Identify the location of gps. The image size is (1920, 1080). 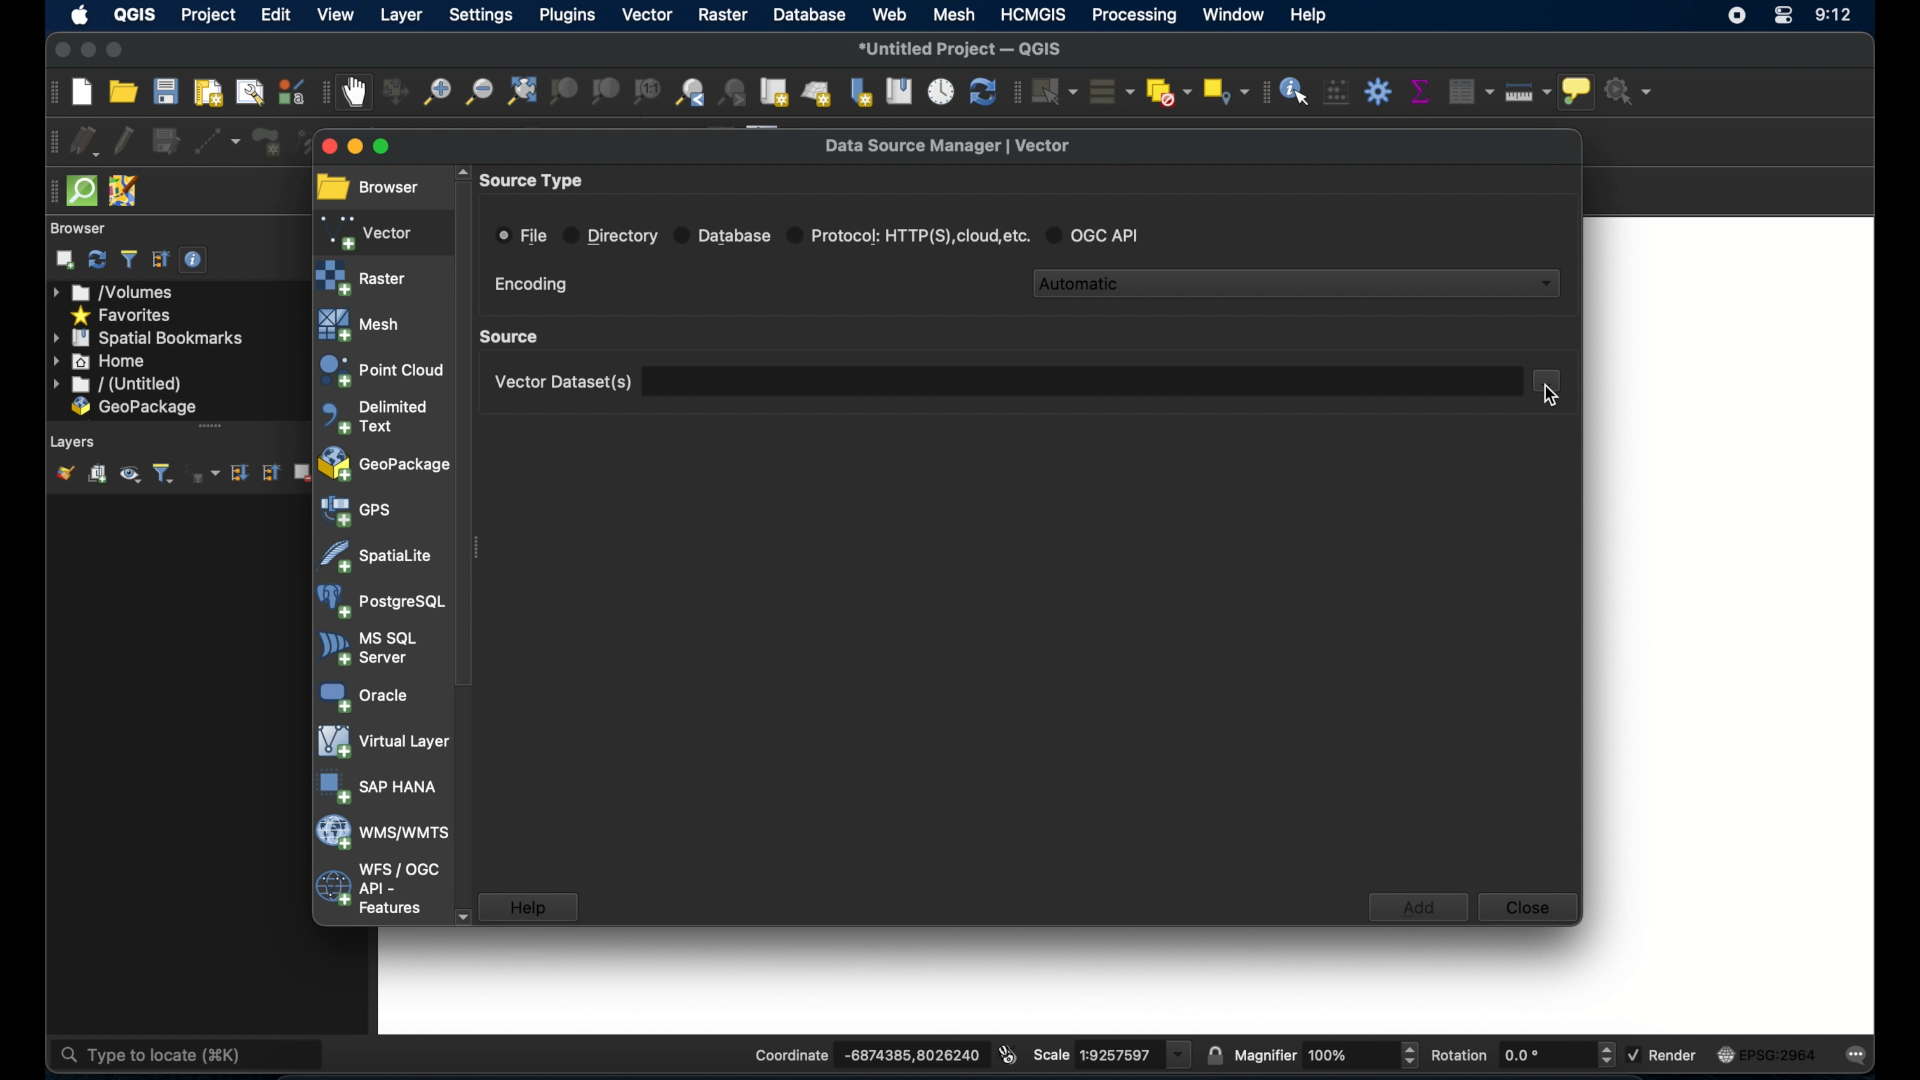
(357, 511).